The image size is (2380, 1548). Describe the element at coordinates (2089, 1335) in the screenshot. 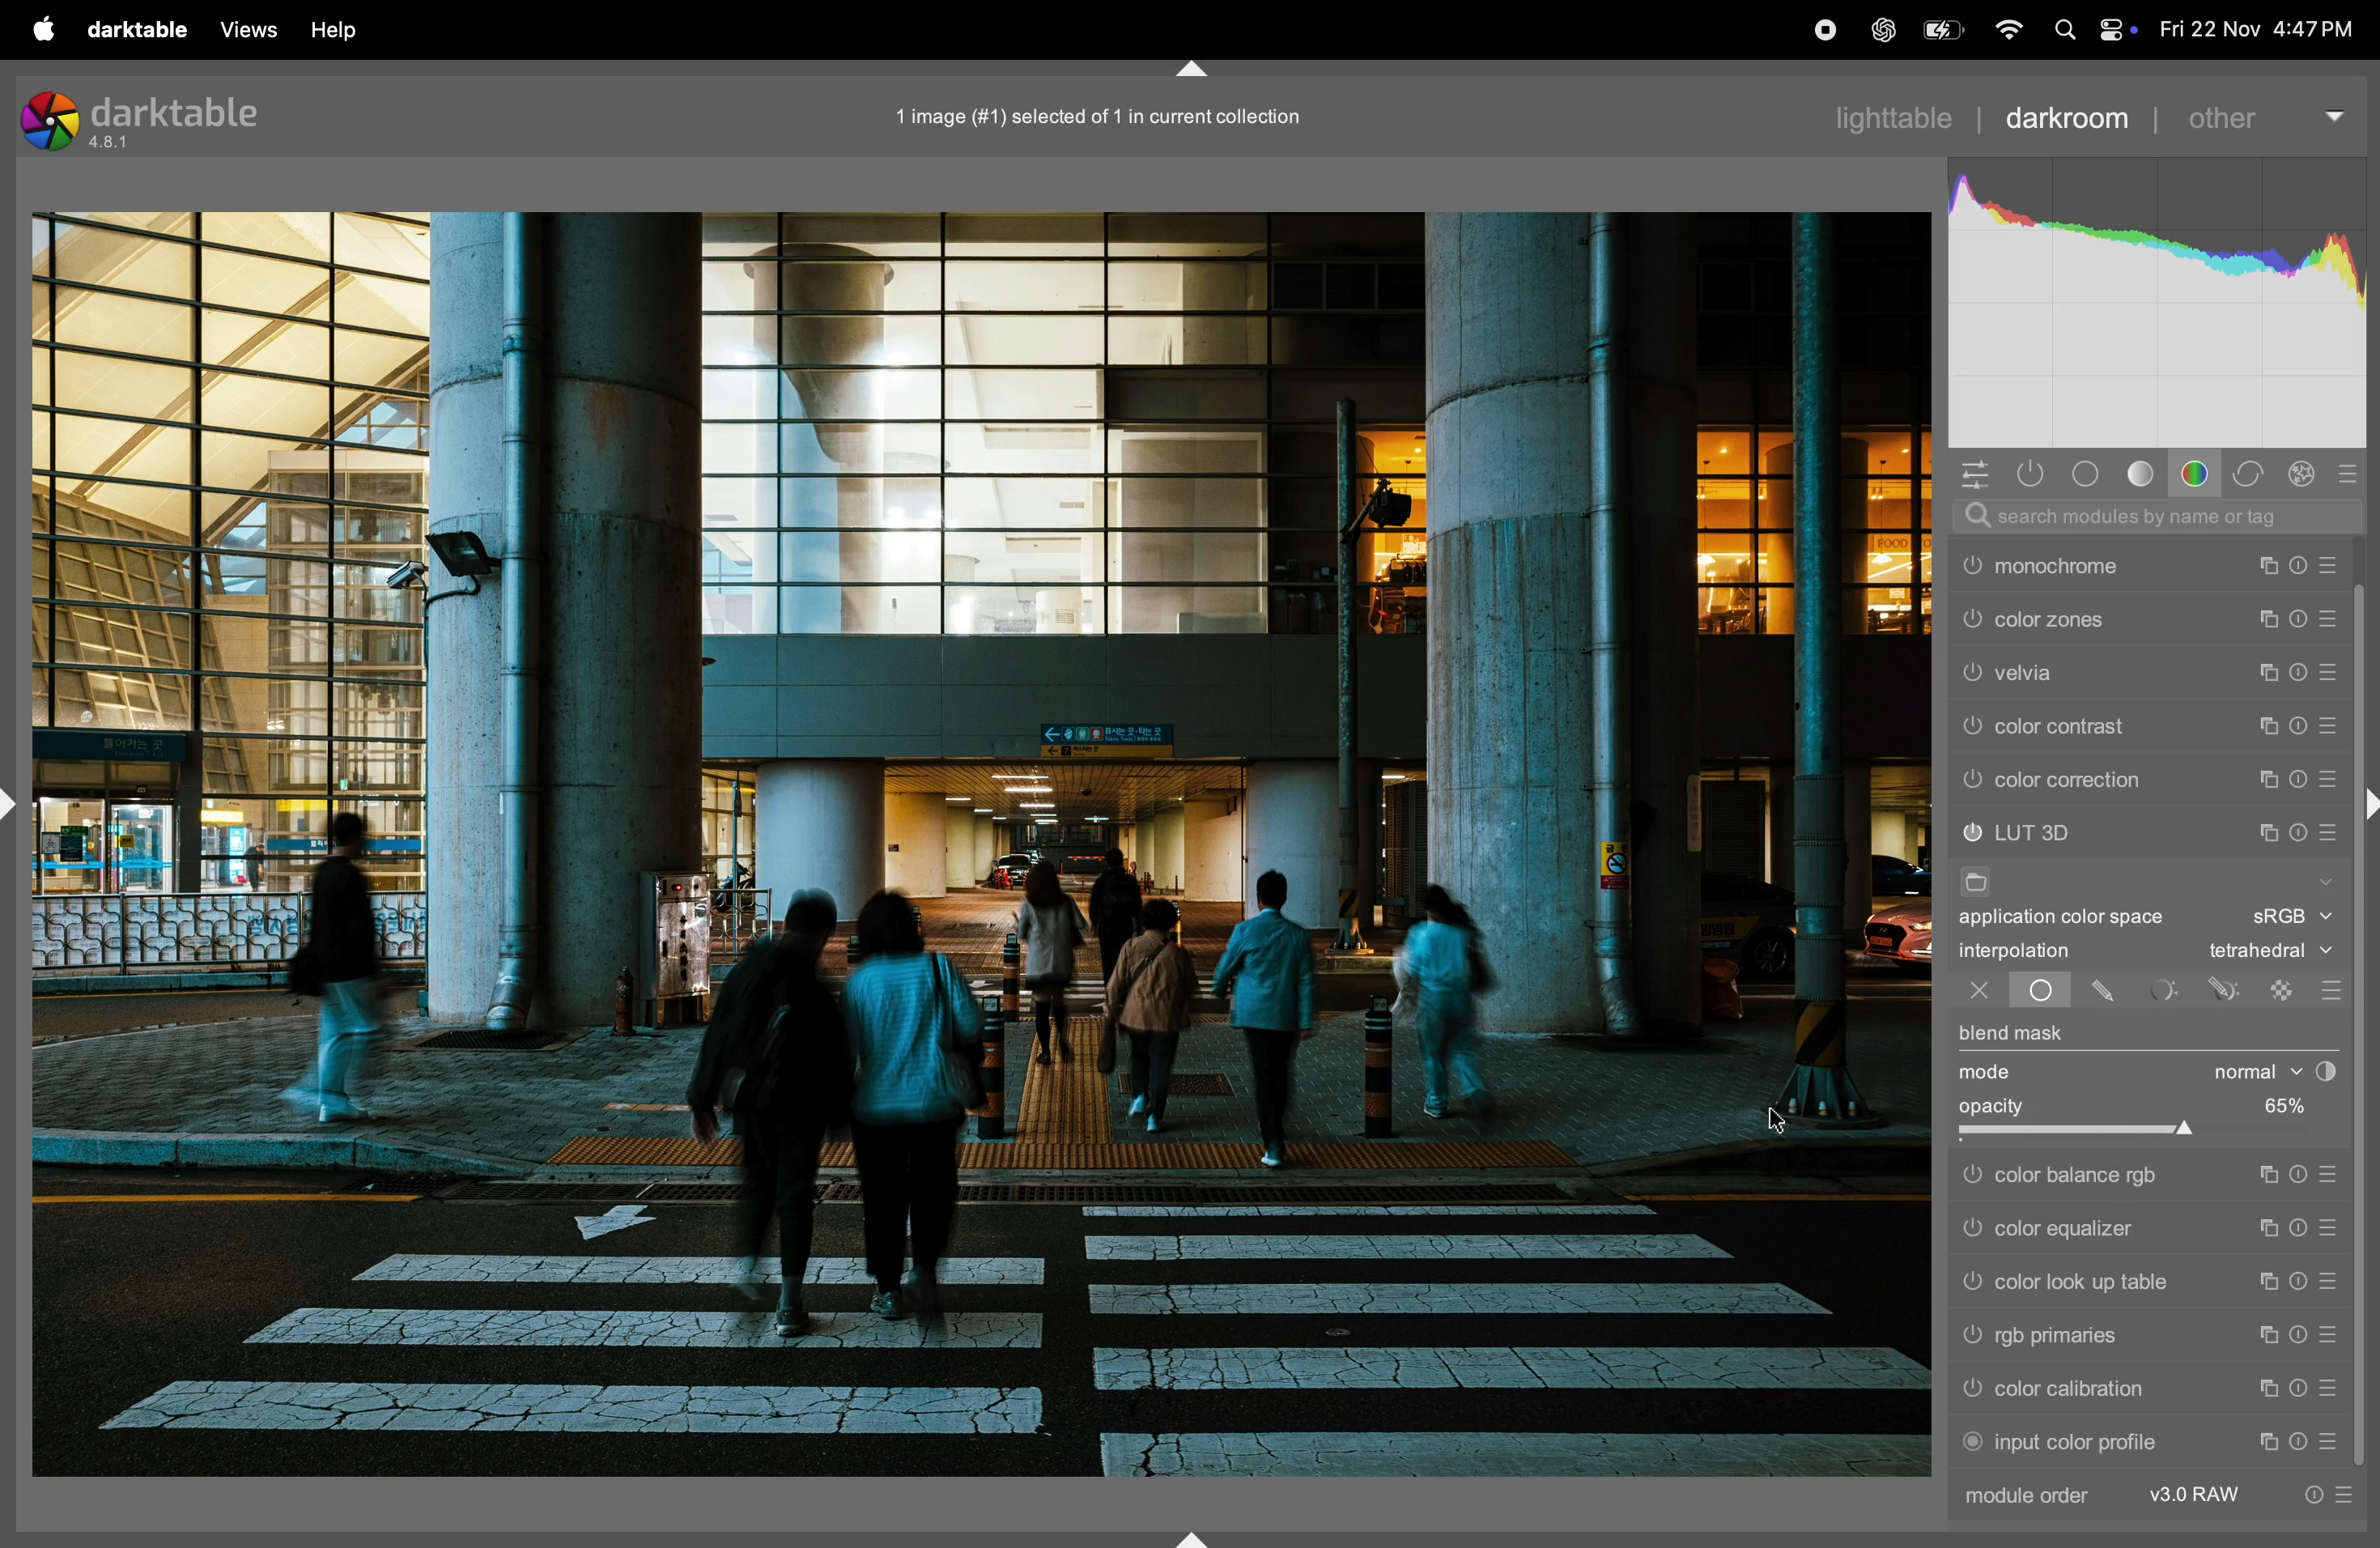

I see `rgb primaries` at that location.